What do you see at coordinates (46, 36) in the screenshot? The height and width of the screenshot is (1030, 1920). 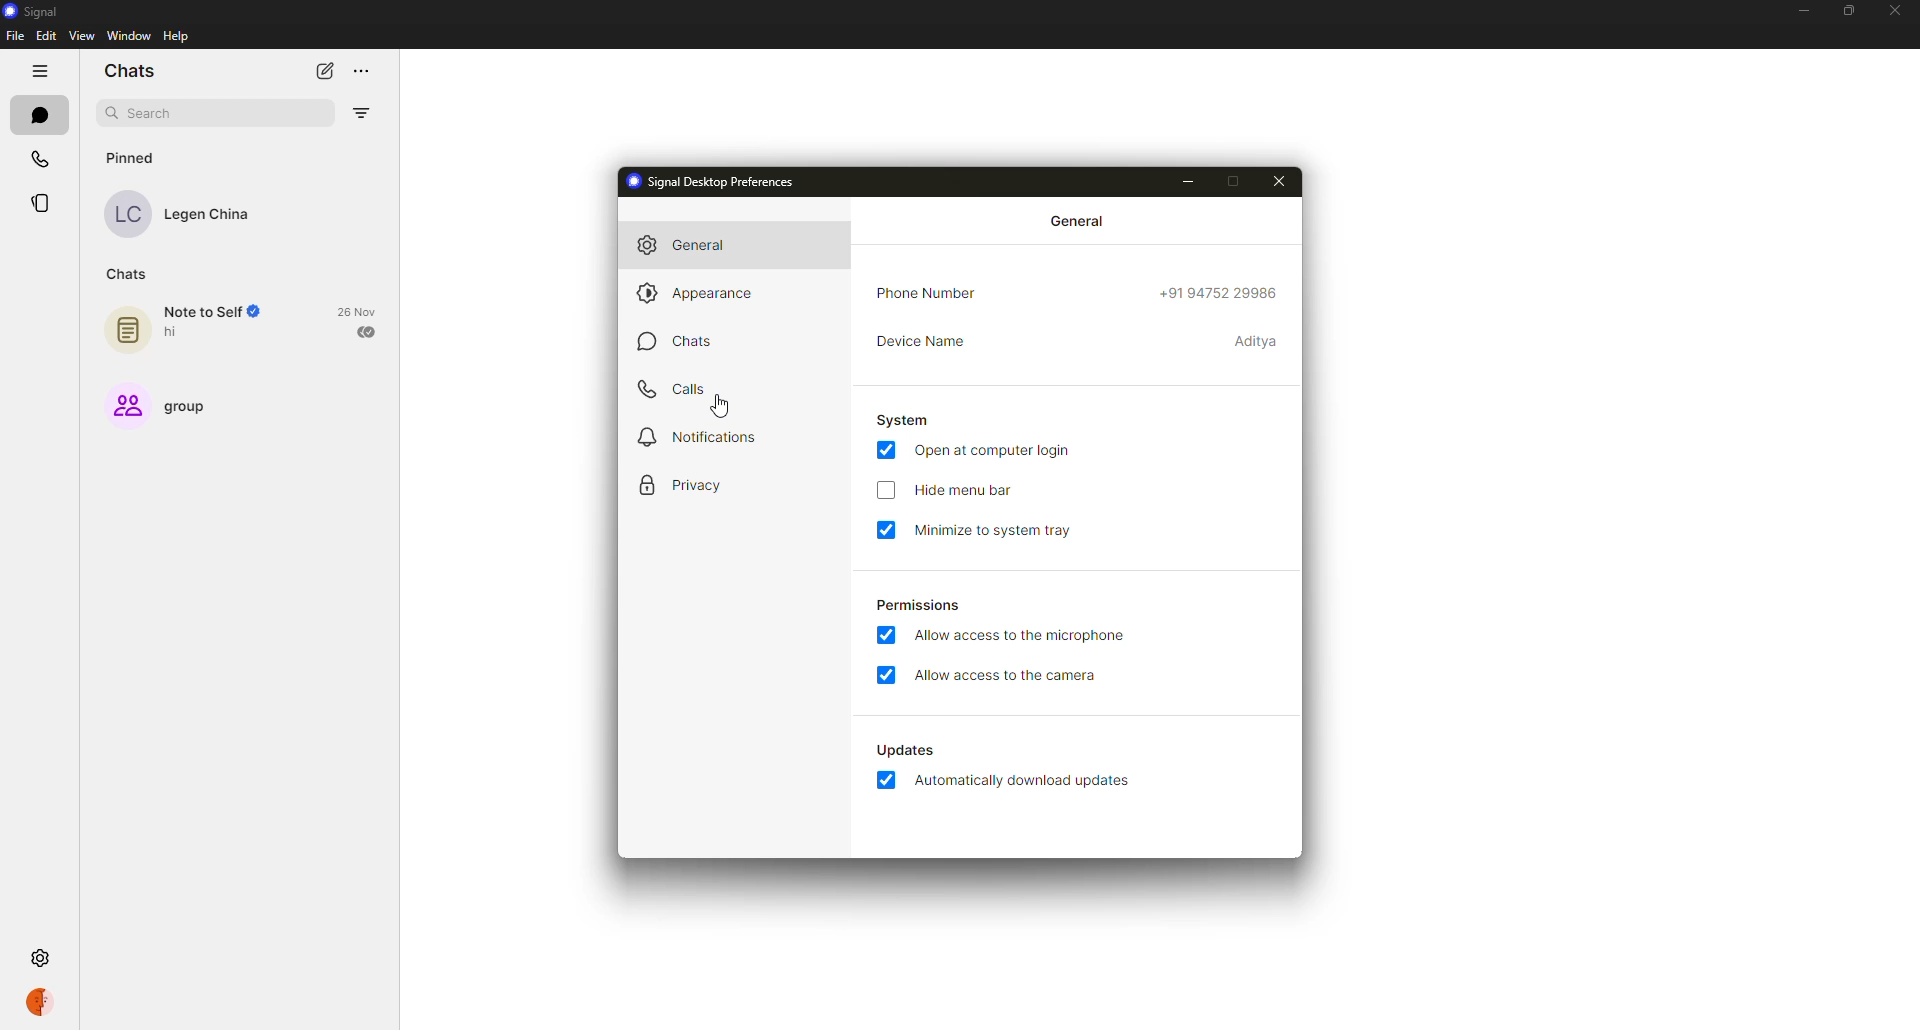 I see `edit` at bounding box center [46, 36].